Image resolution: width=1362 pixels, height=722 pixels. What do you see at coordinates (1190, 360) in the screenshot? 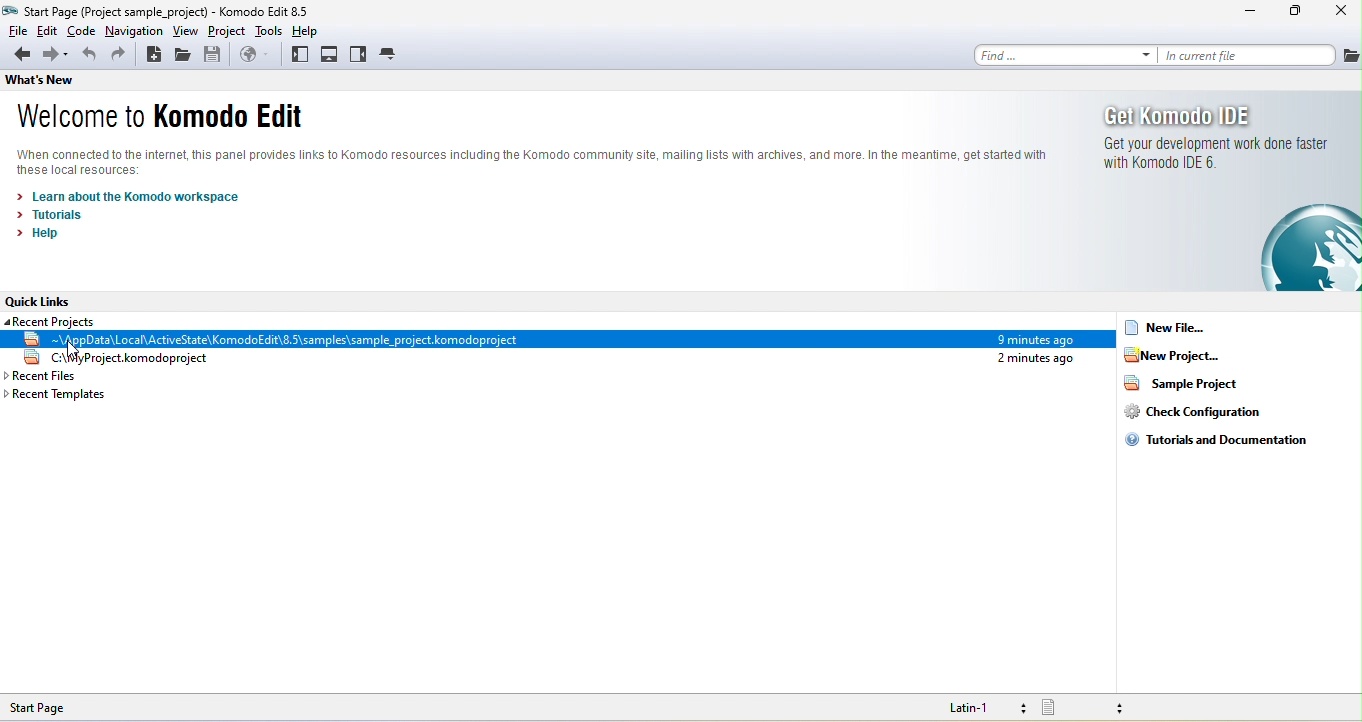
I see `new project` at bounding box center [1190, 360].